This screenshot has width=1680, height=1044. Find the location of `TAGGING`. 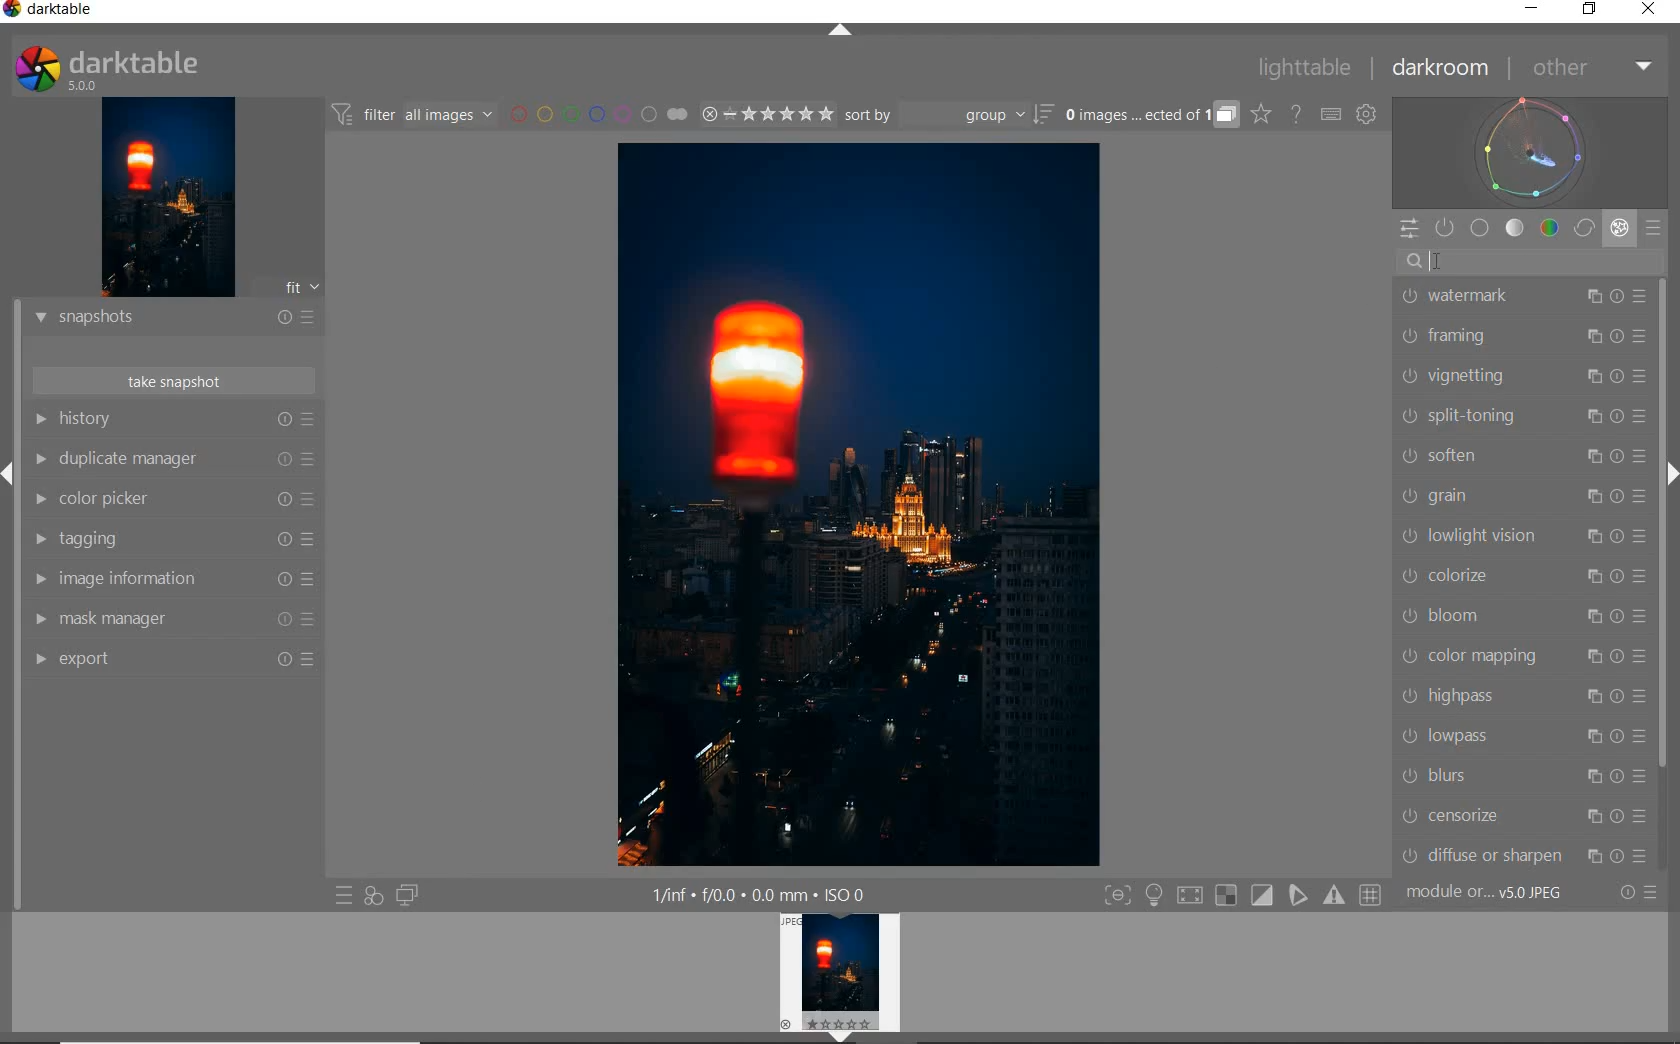

TAGGING is located at coordinates (138, 540).